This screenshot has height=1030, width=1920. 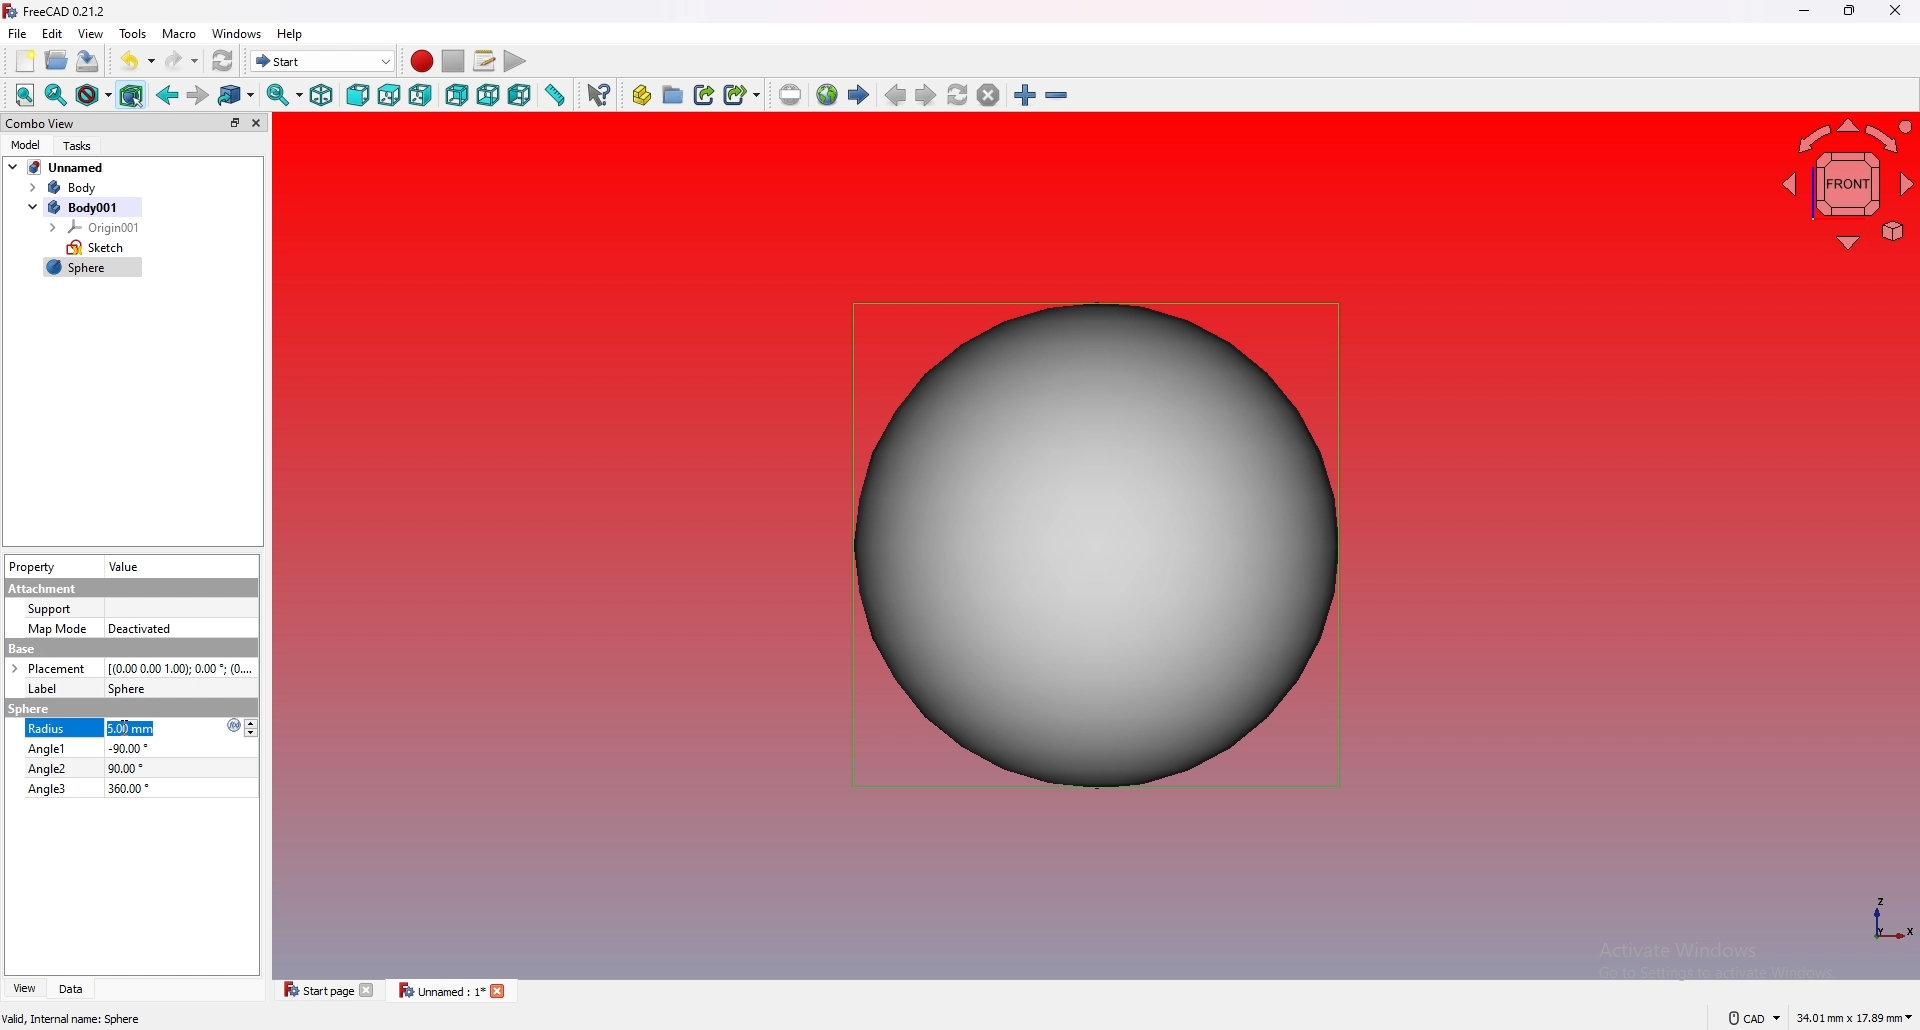 I want to click on body001, so click(x=81, y=207).